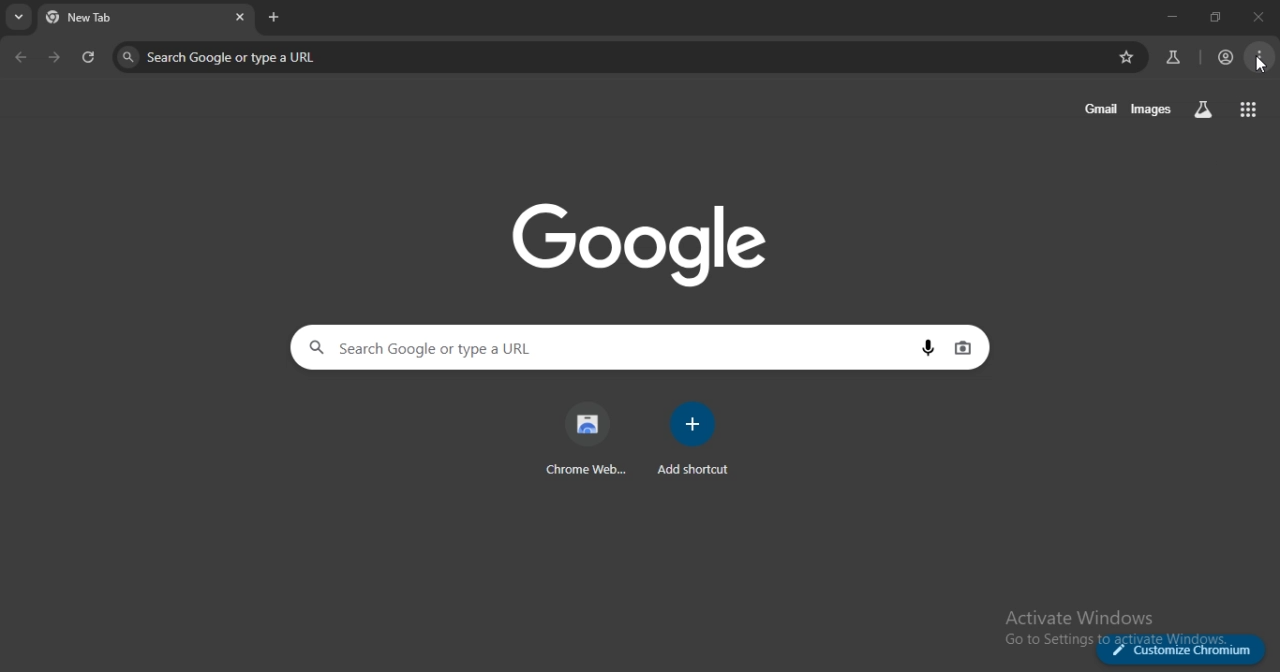 This screenshot has width=1280, height=672. Describe the element at coordinates (240, 17) in the screenshot. I see `close tab` at that location.